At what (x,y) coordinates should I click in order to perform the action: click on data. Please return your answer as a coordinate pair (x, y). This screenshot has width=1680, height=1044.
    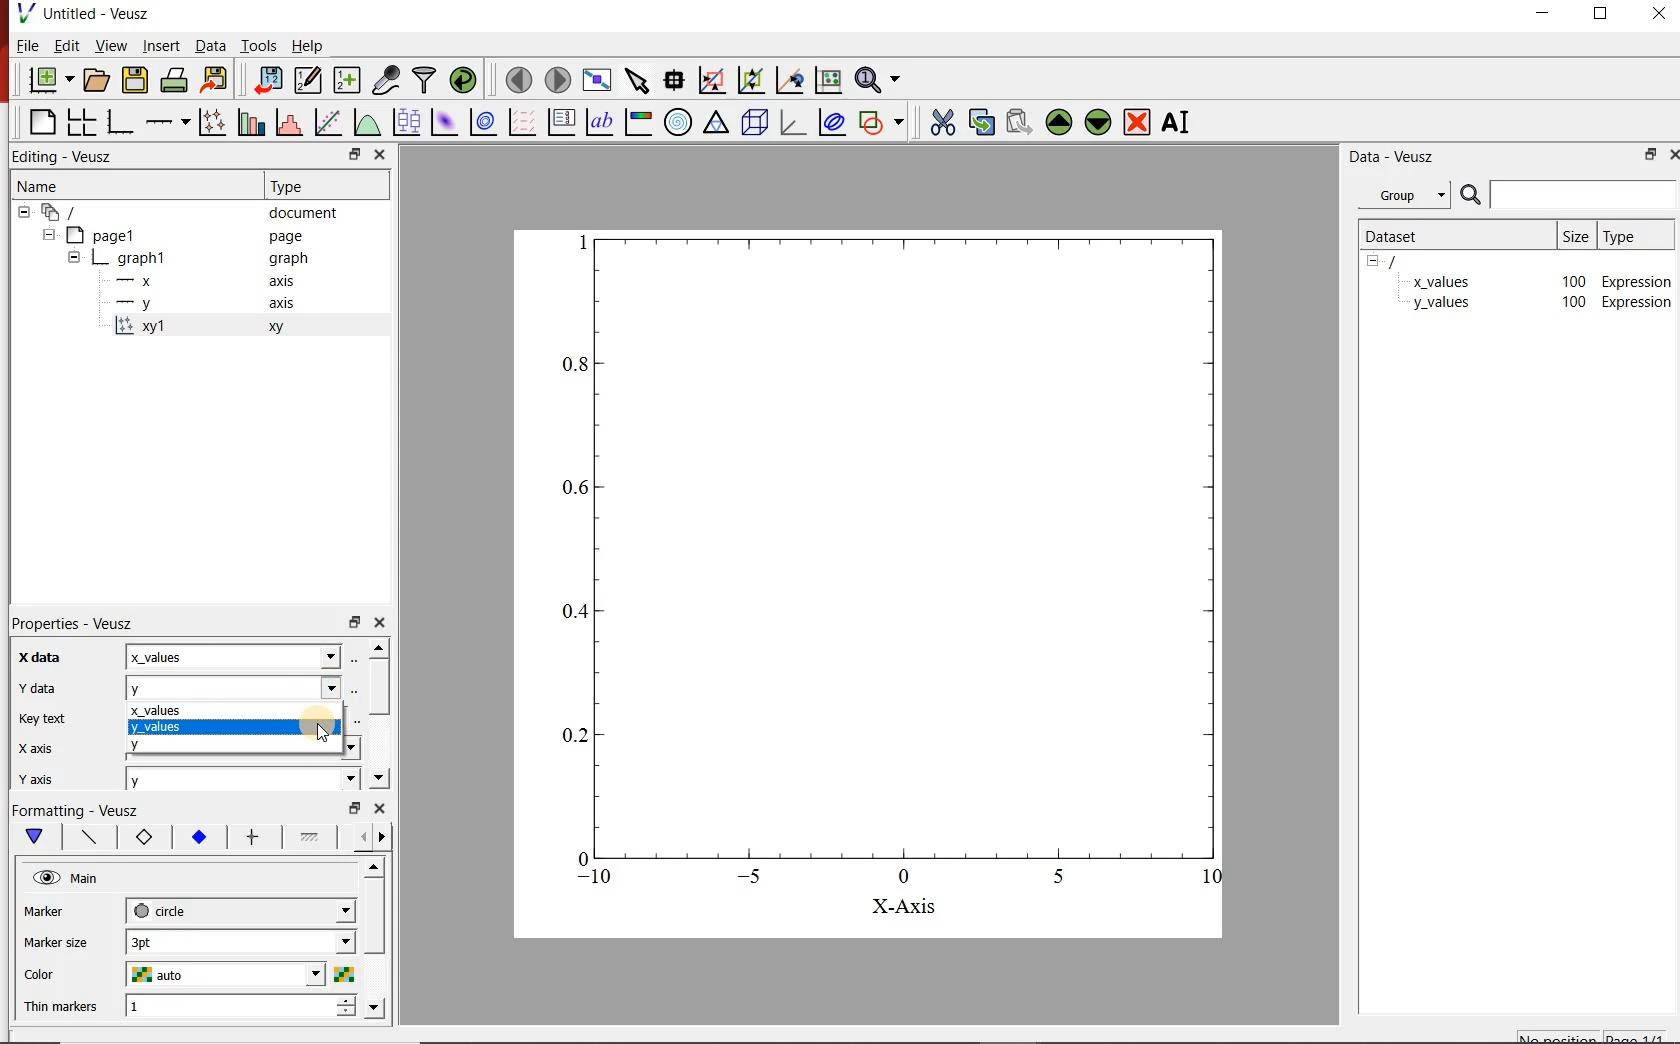
    Looking at the image, I should click on (210, 45).